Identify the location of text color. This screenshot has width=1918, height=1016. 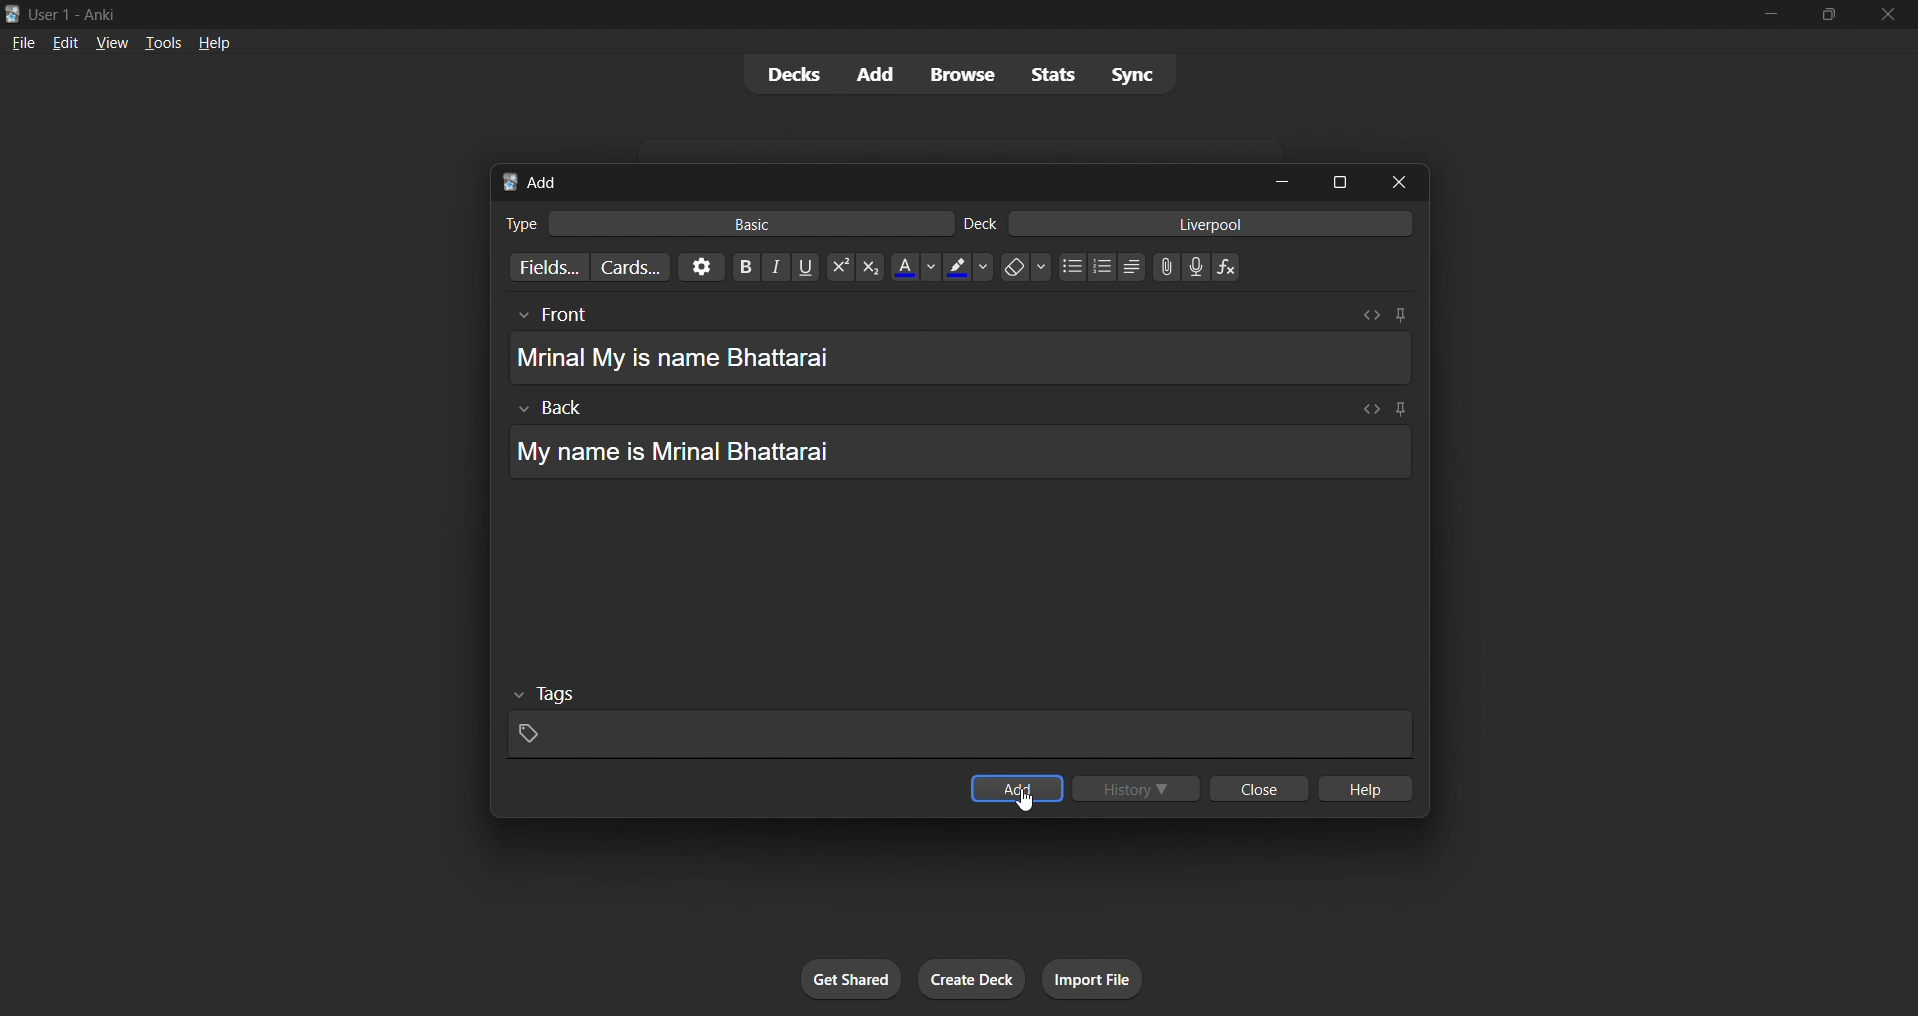
(913, 269).